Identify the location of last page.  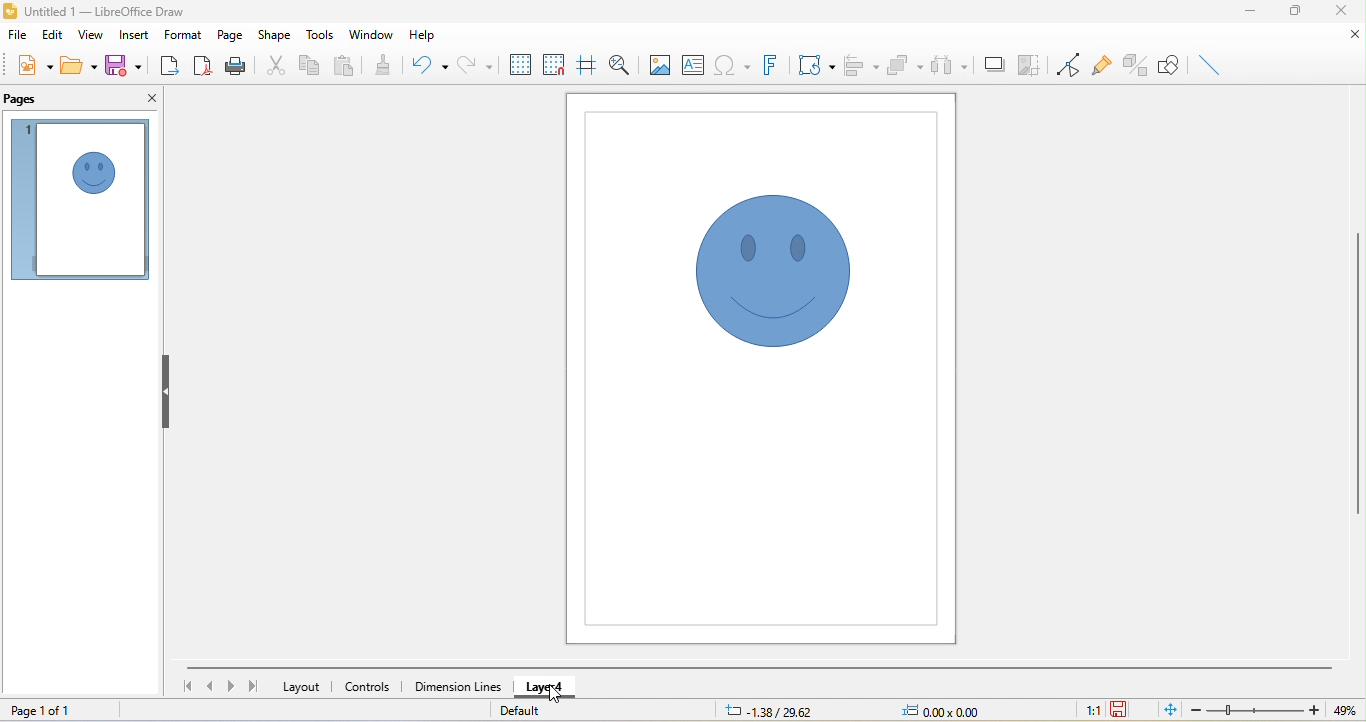
(251, 685).